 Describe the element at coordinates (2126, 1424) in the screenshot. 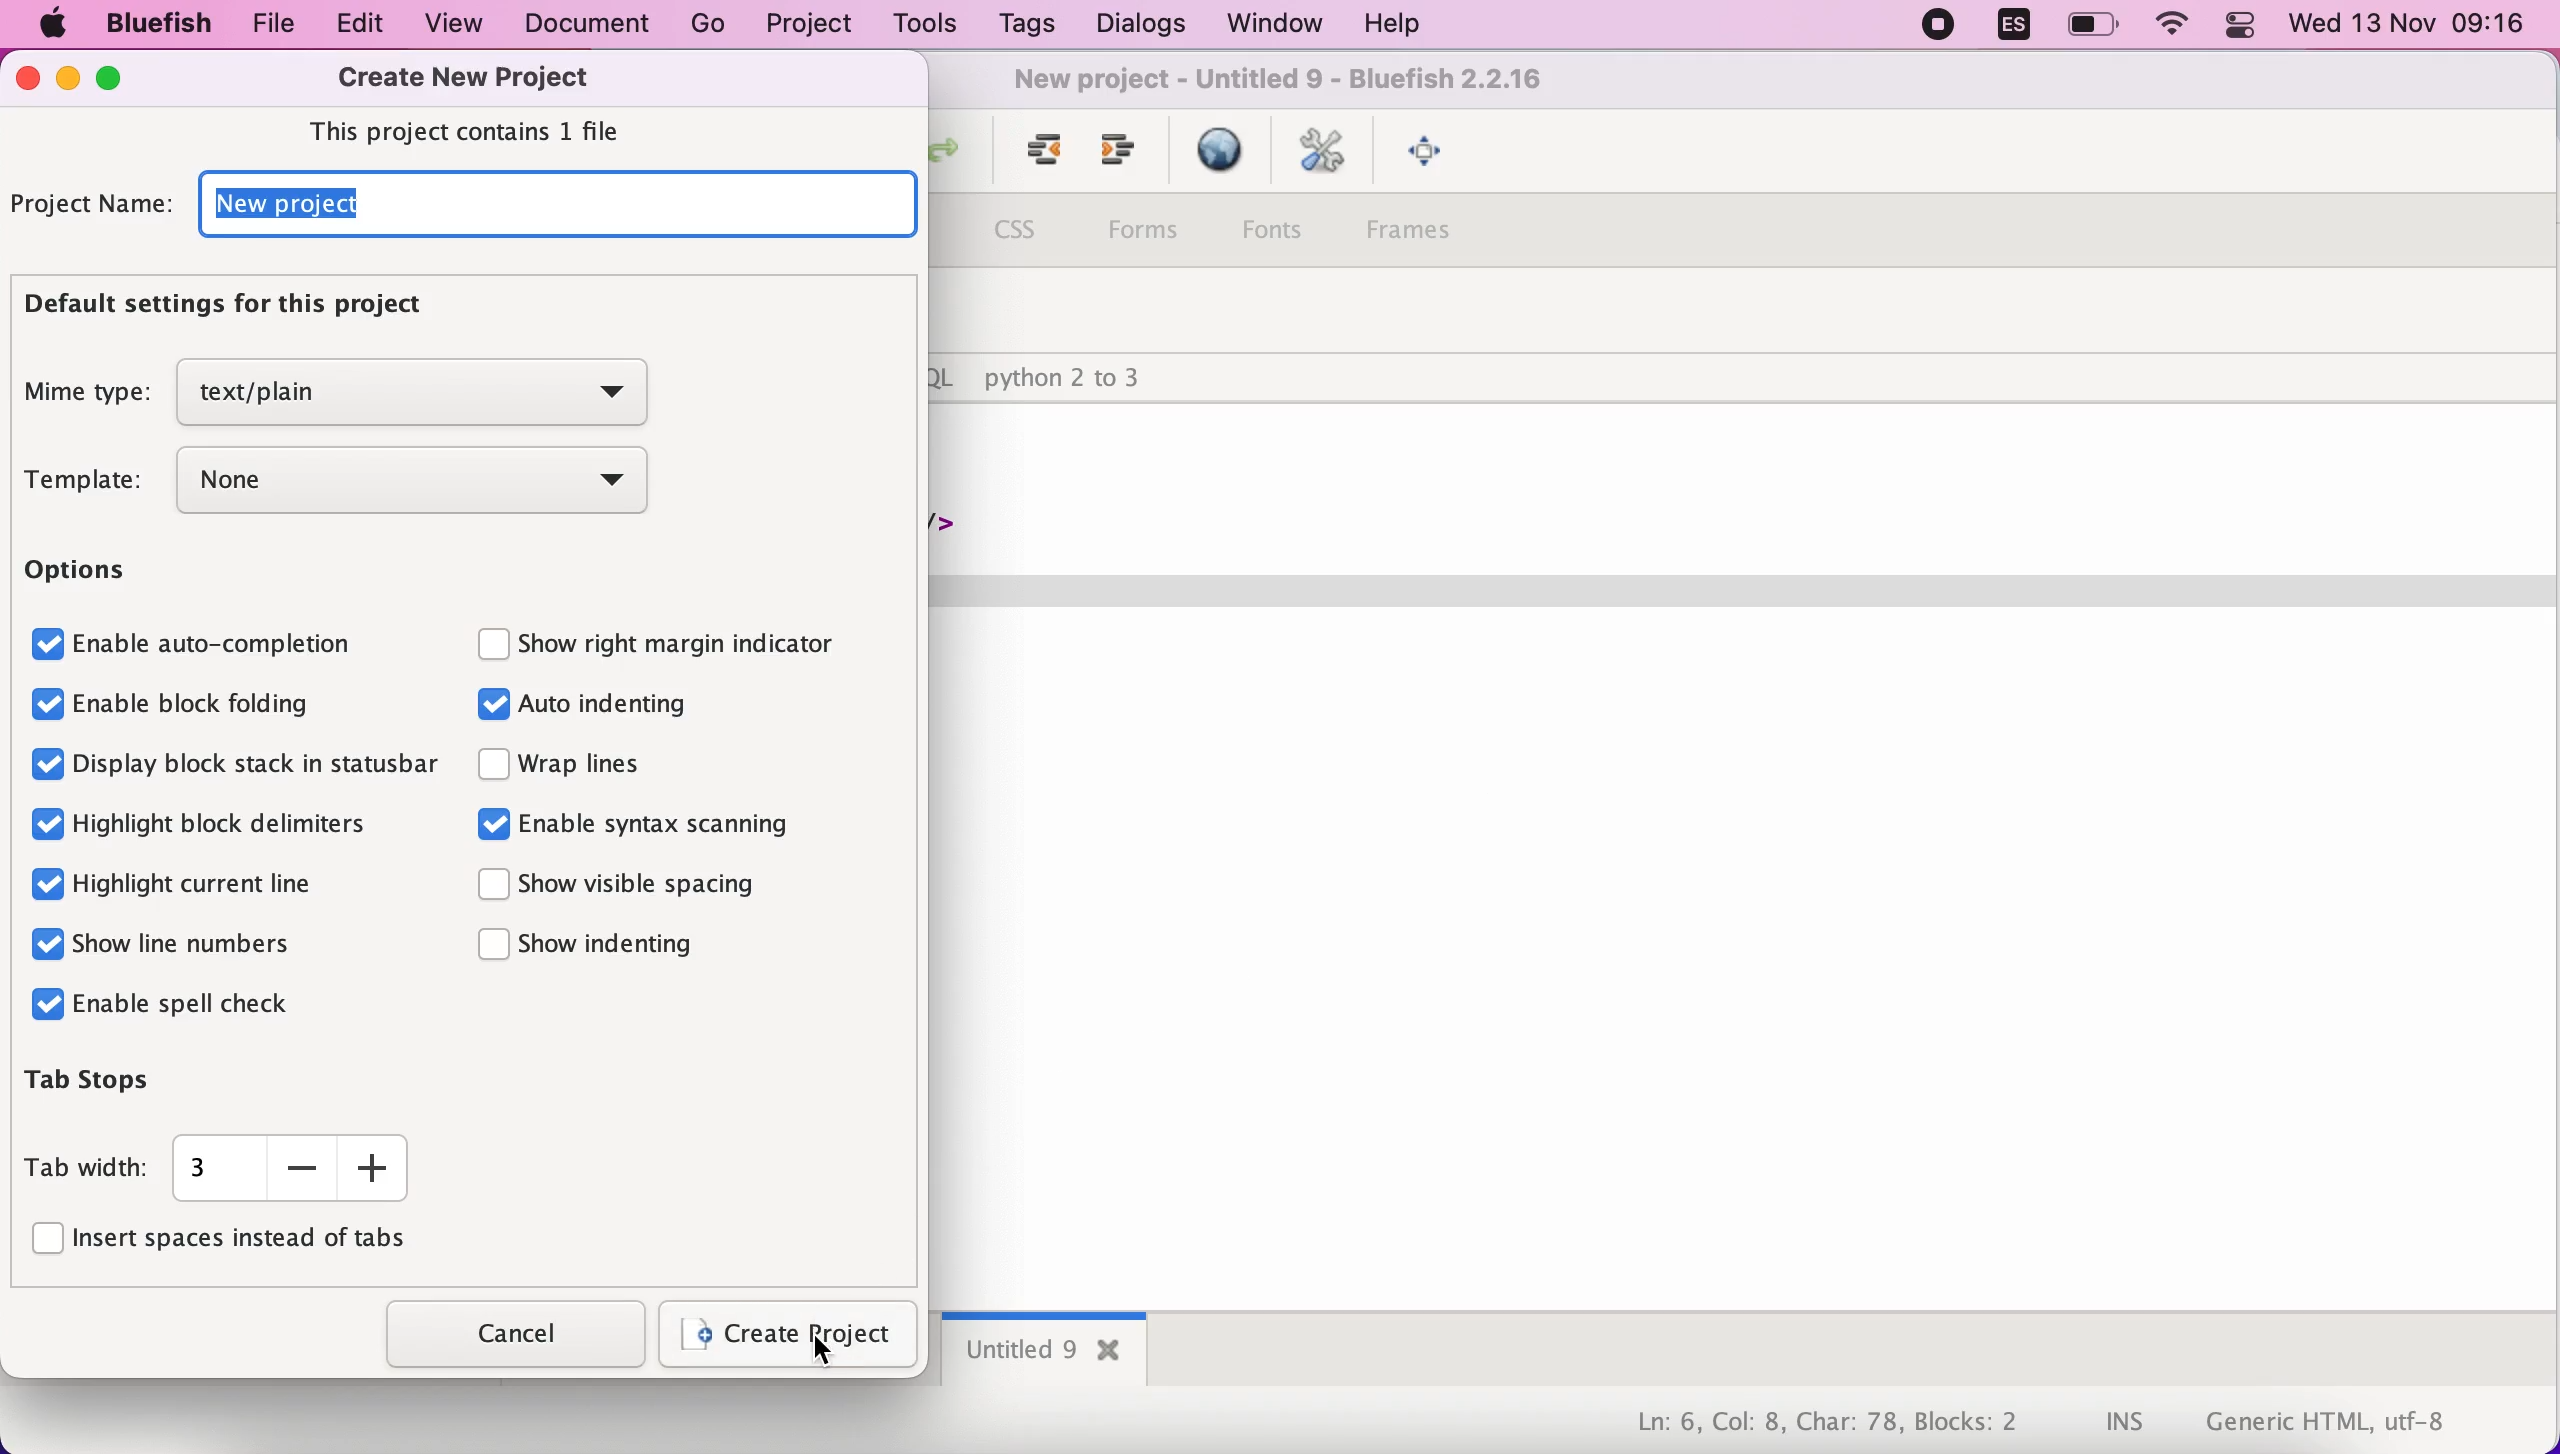

I see `ins` at that location.